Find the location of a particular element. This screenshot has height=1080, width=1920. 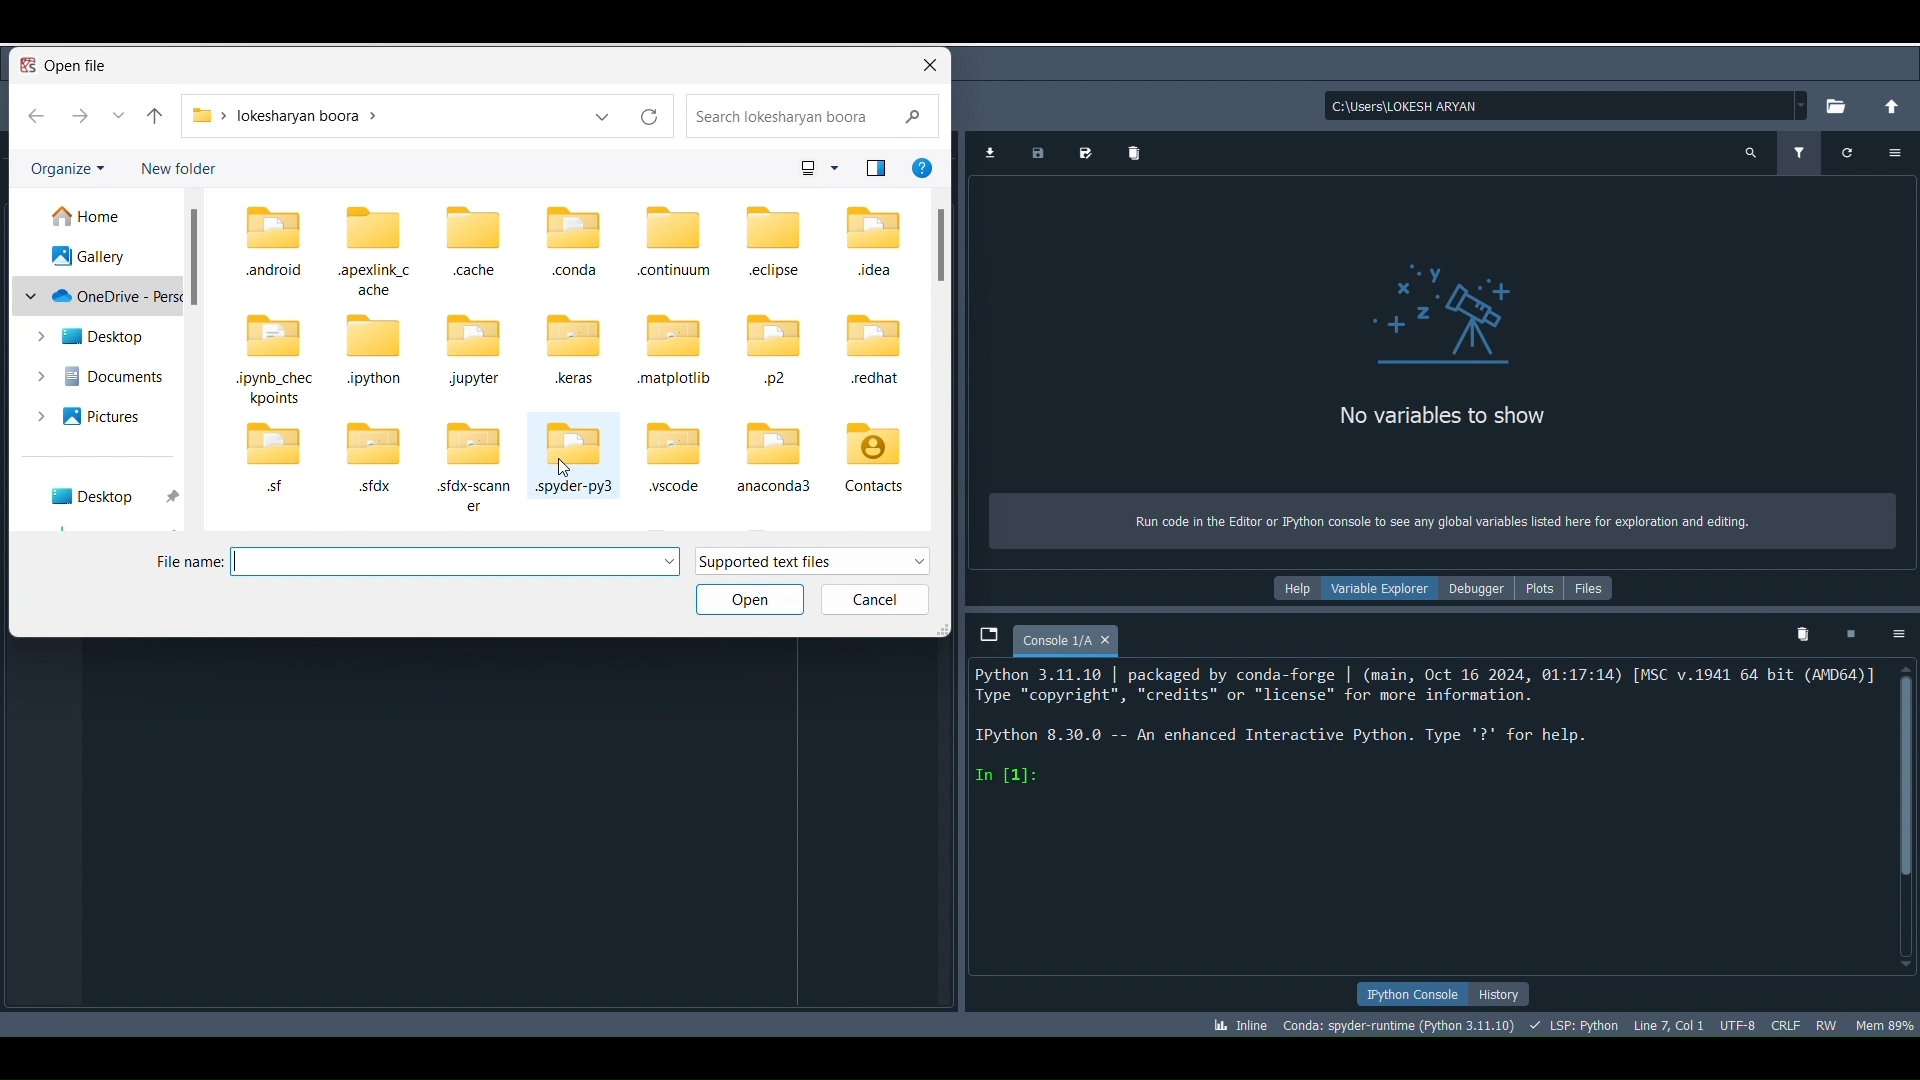

Folder is located at coordinates (872, 349).